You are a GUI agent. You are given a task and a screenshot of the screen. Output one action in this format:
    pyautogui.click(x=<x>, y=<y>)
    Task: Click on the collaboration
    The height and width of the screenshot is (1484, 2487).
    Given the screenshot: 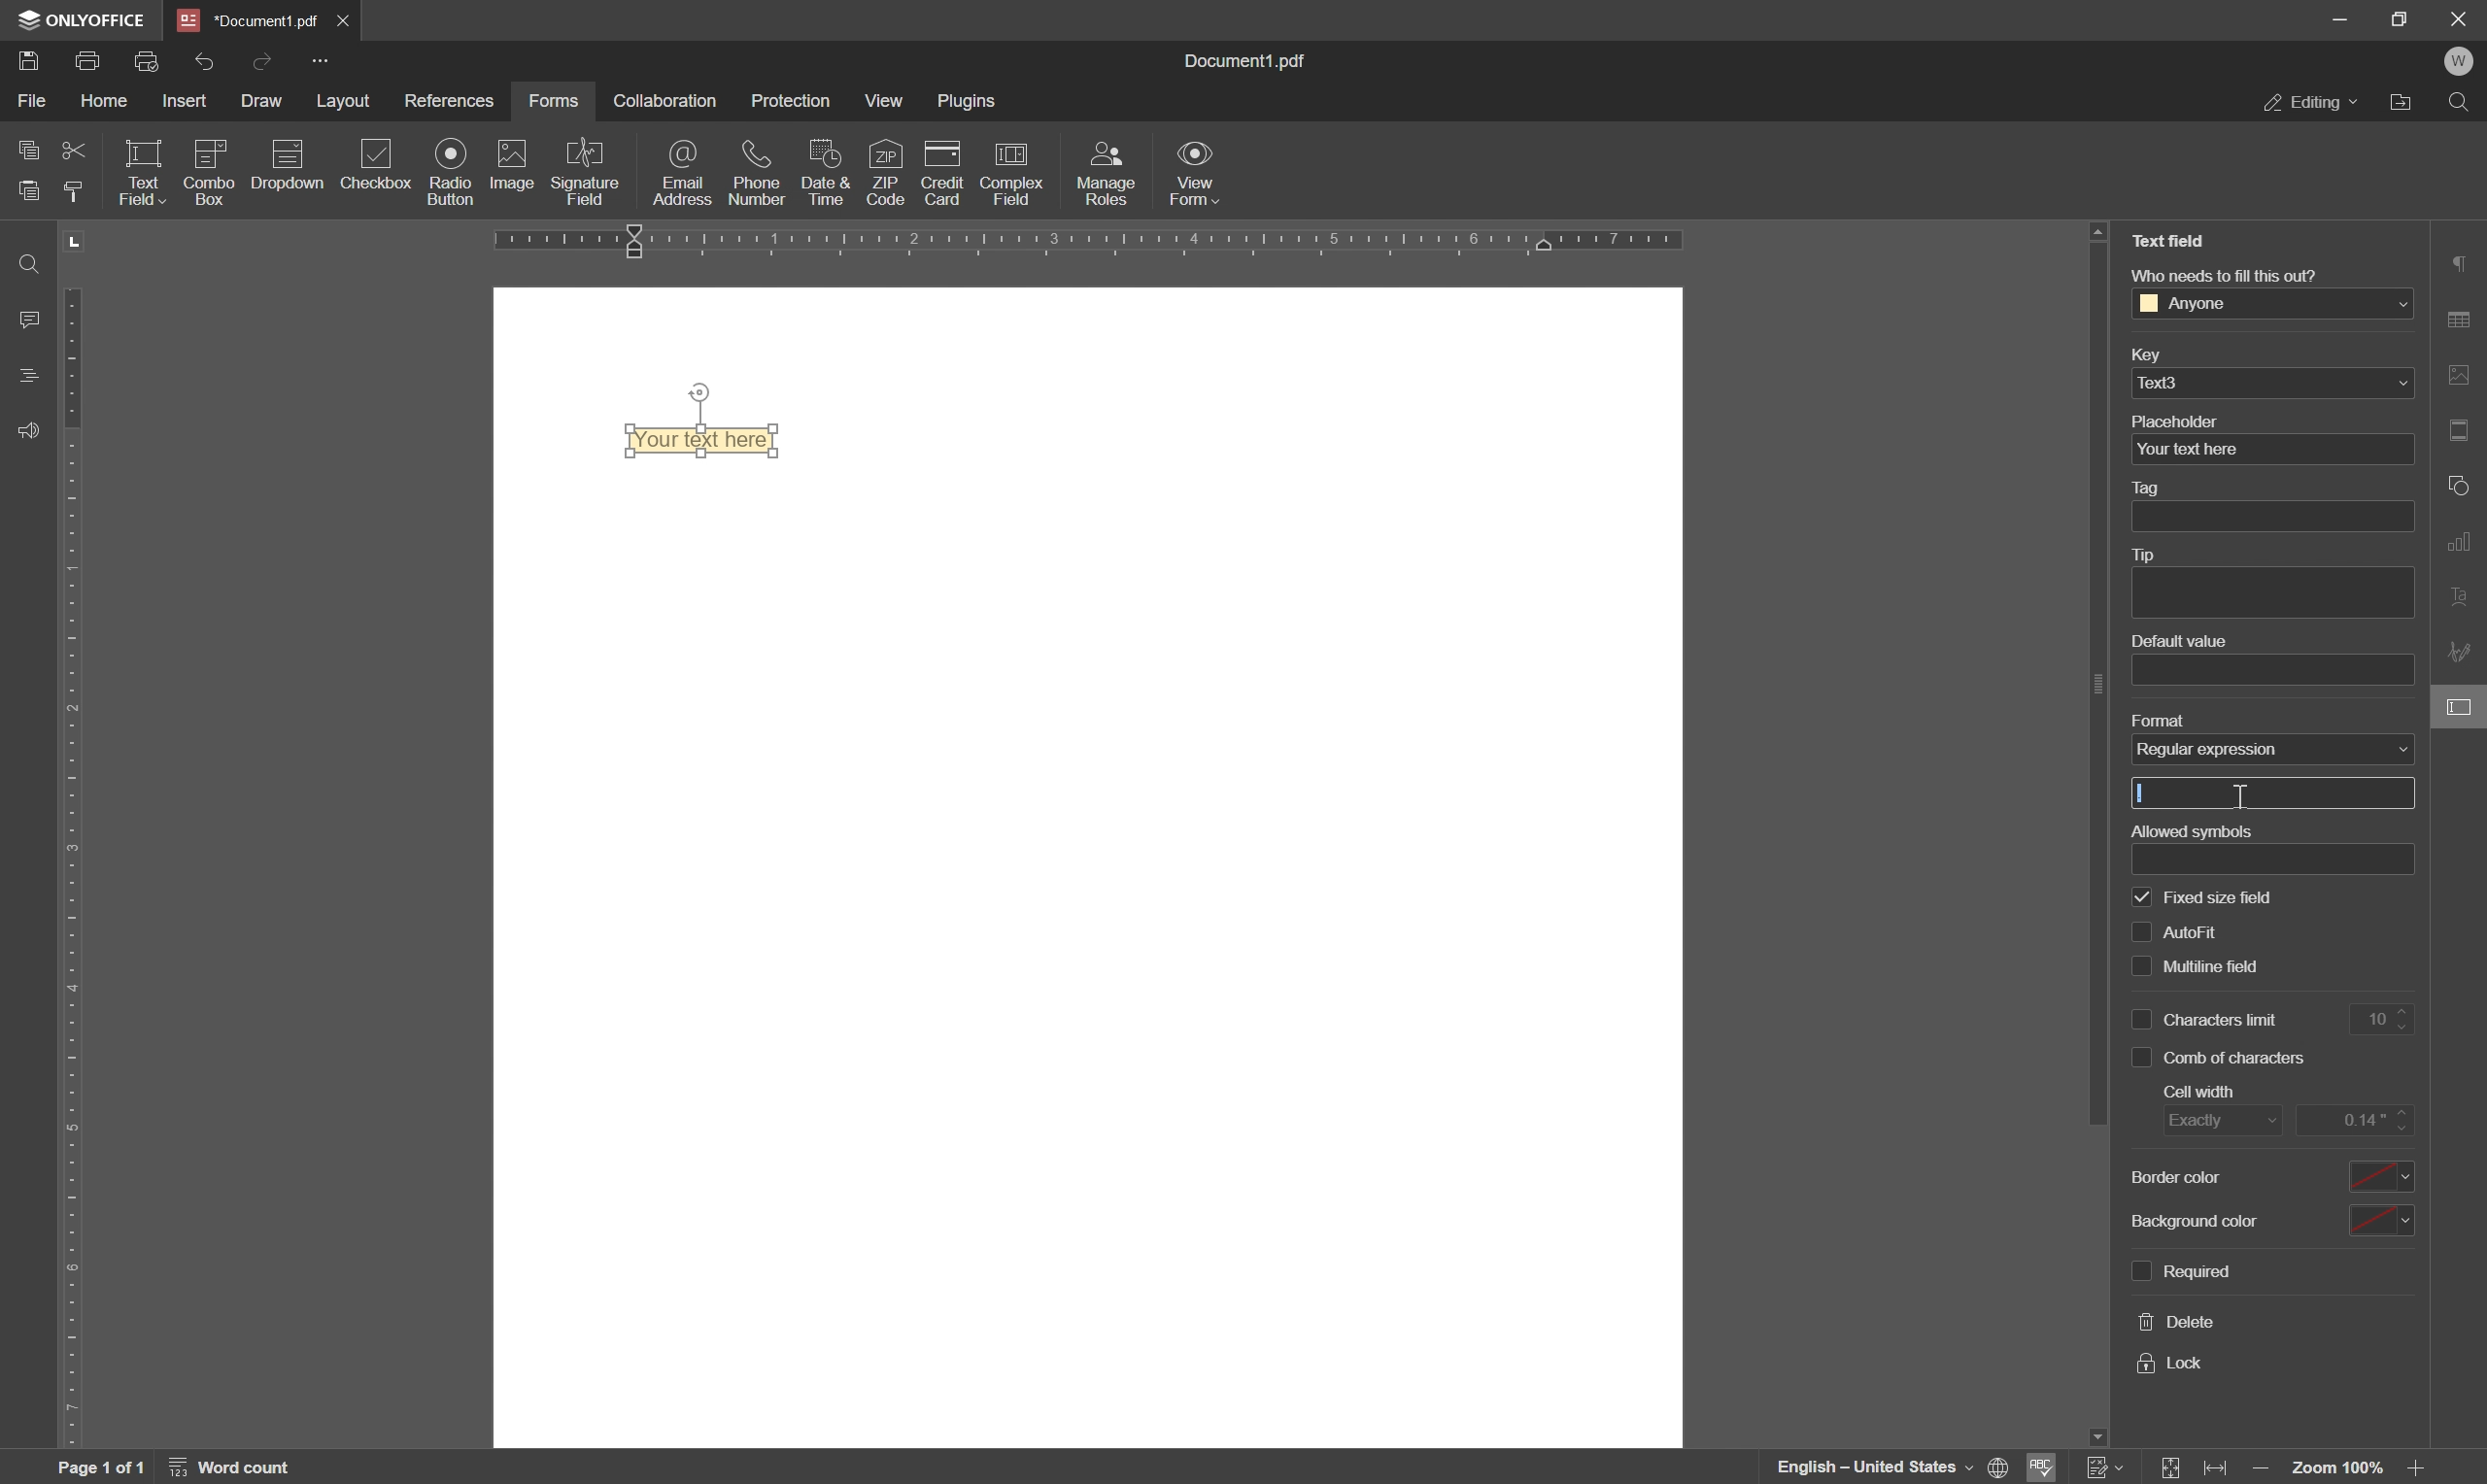 What is the action you would take?
    pyautogui.click(x=663, y=100)
    